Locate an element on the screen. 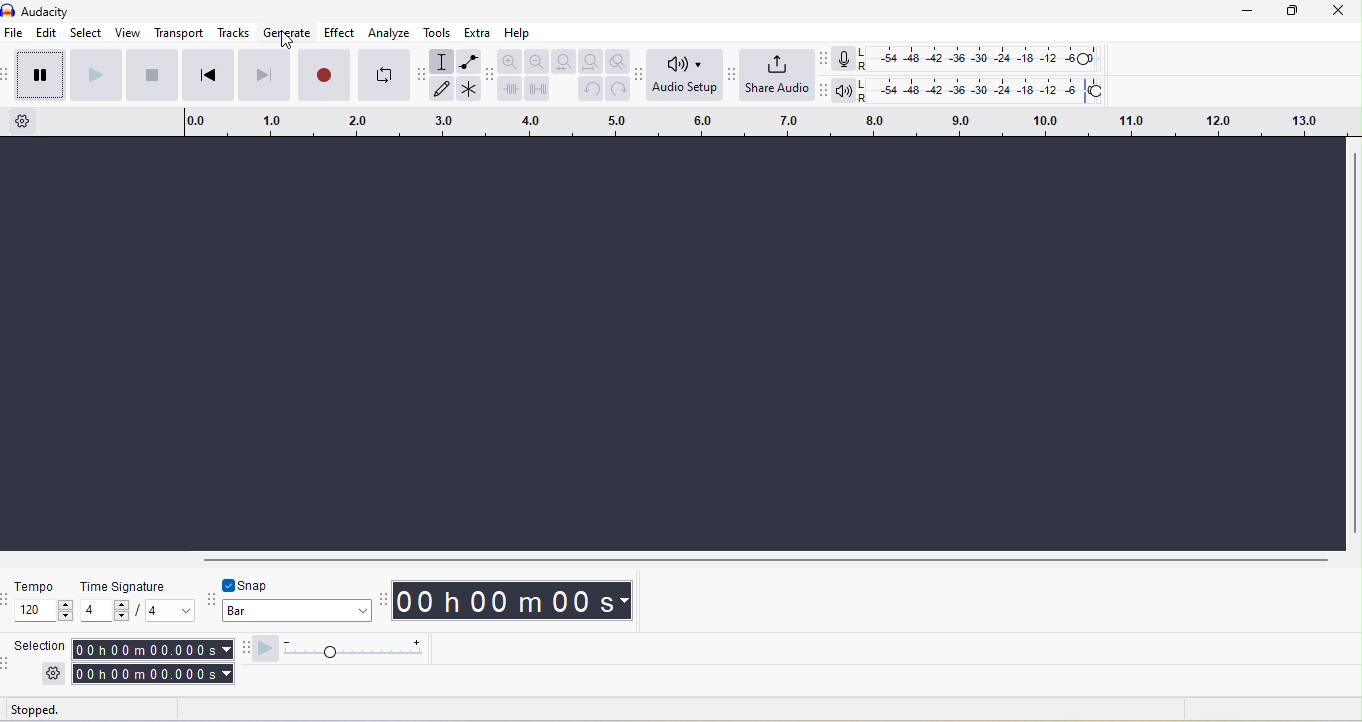 The width and height of the screenshot is (1362, 722). playback level is located at coordinates (985, 88).